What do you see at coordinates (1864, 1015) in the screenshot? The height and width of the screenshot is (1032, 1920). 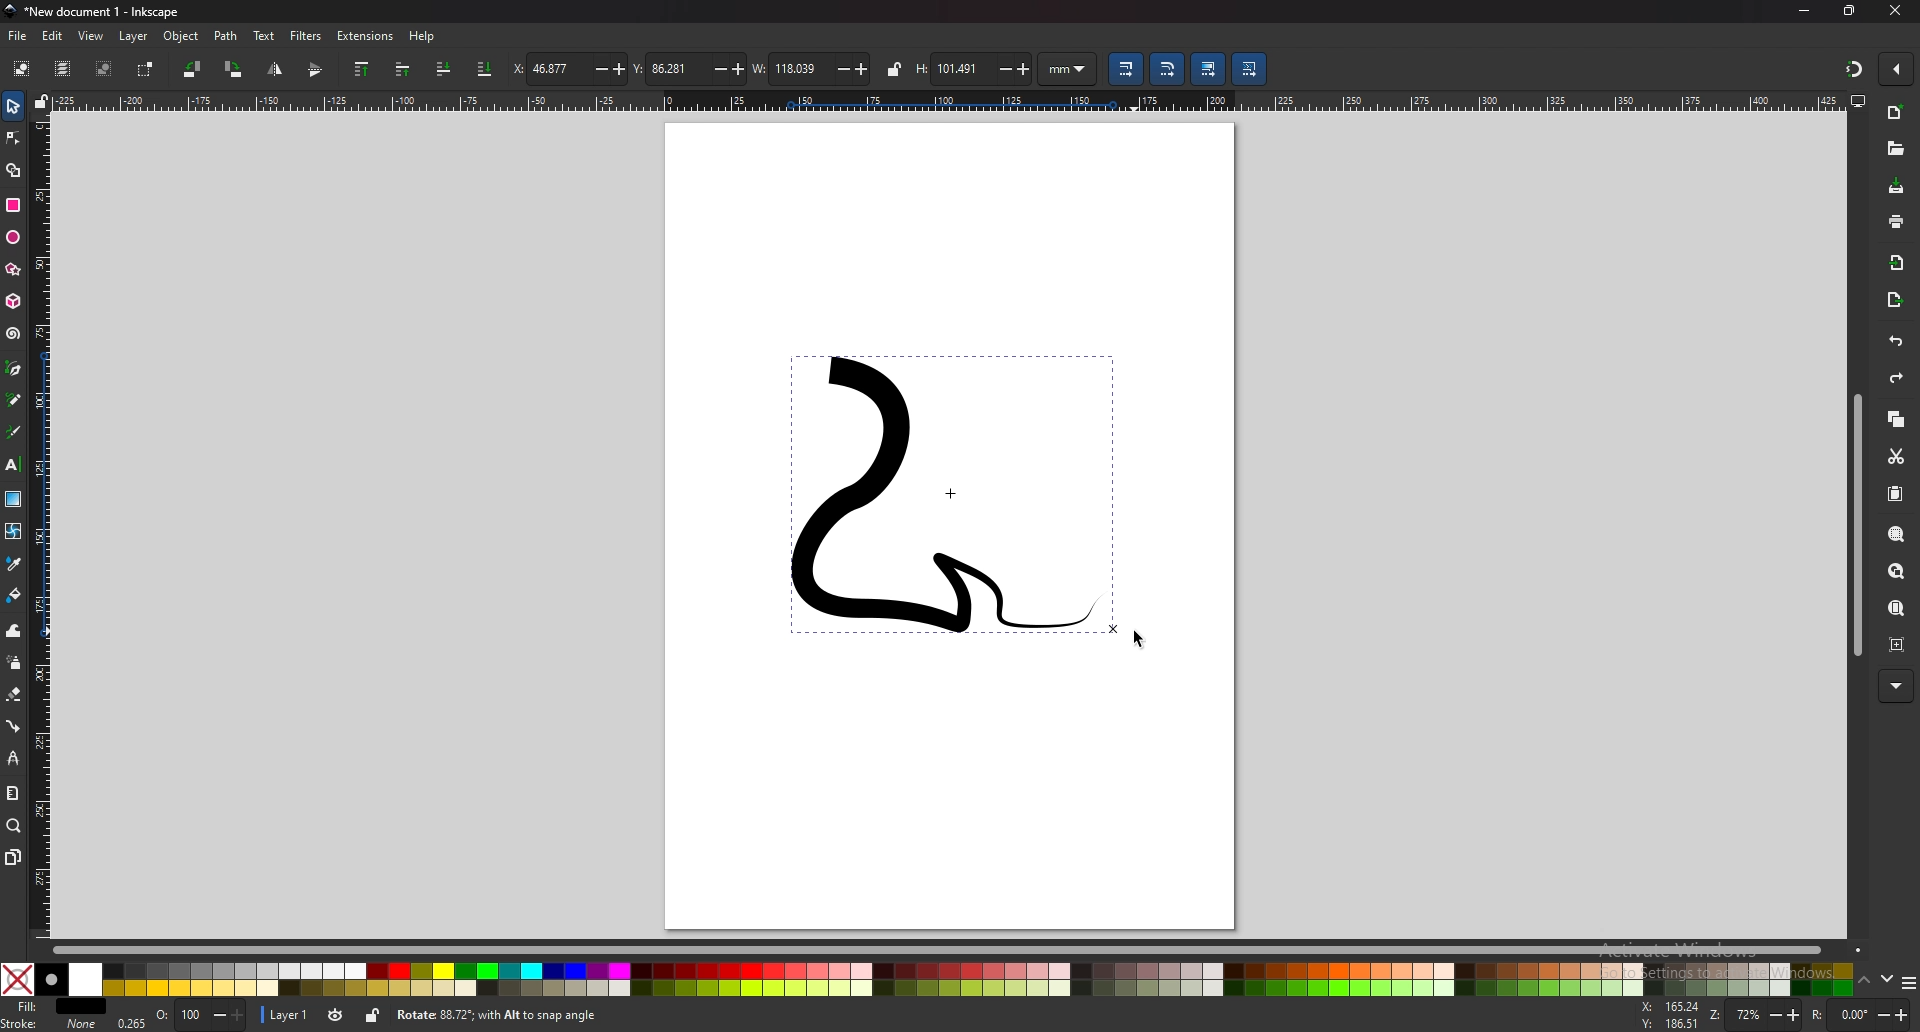 I see `ROTATION` at bounding box center [1864, 1015].